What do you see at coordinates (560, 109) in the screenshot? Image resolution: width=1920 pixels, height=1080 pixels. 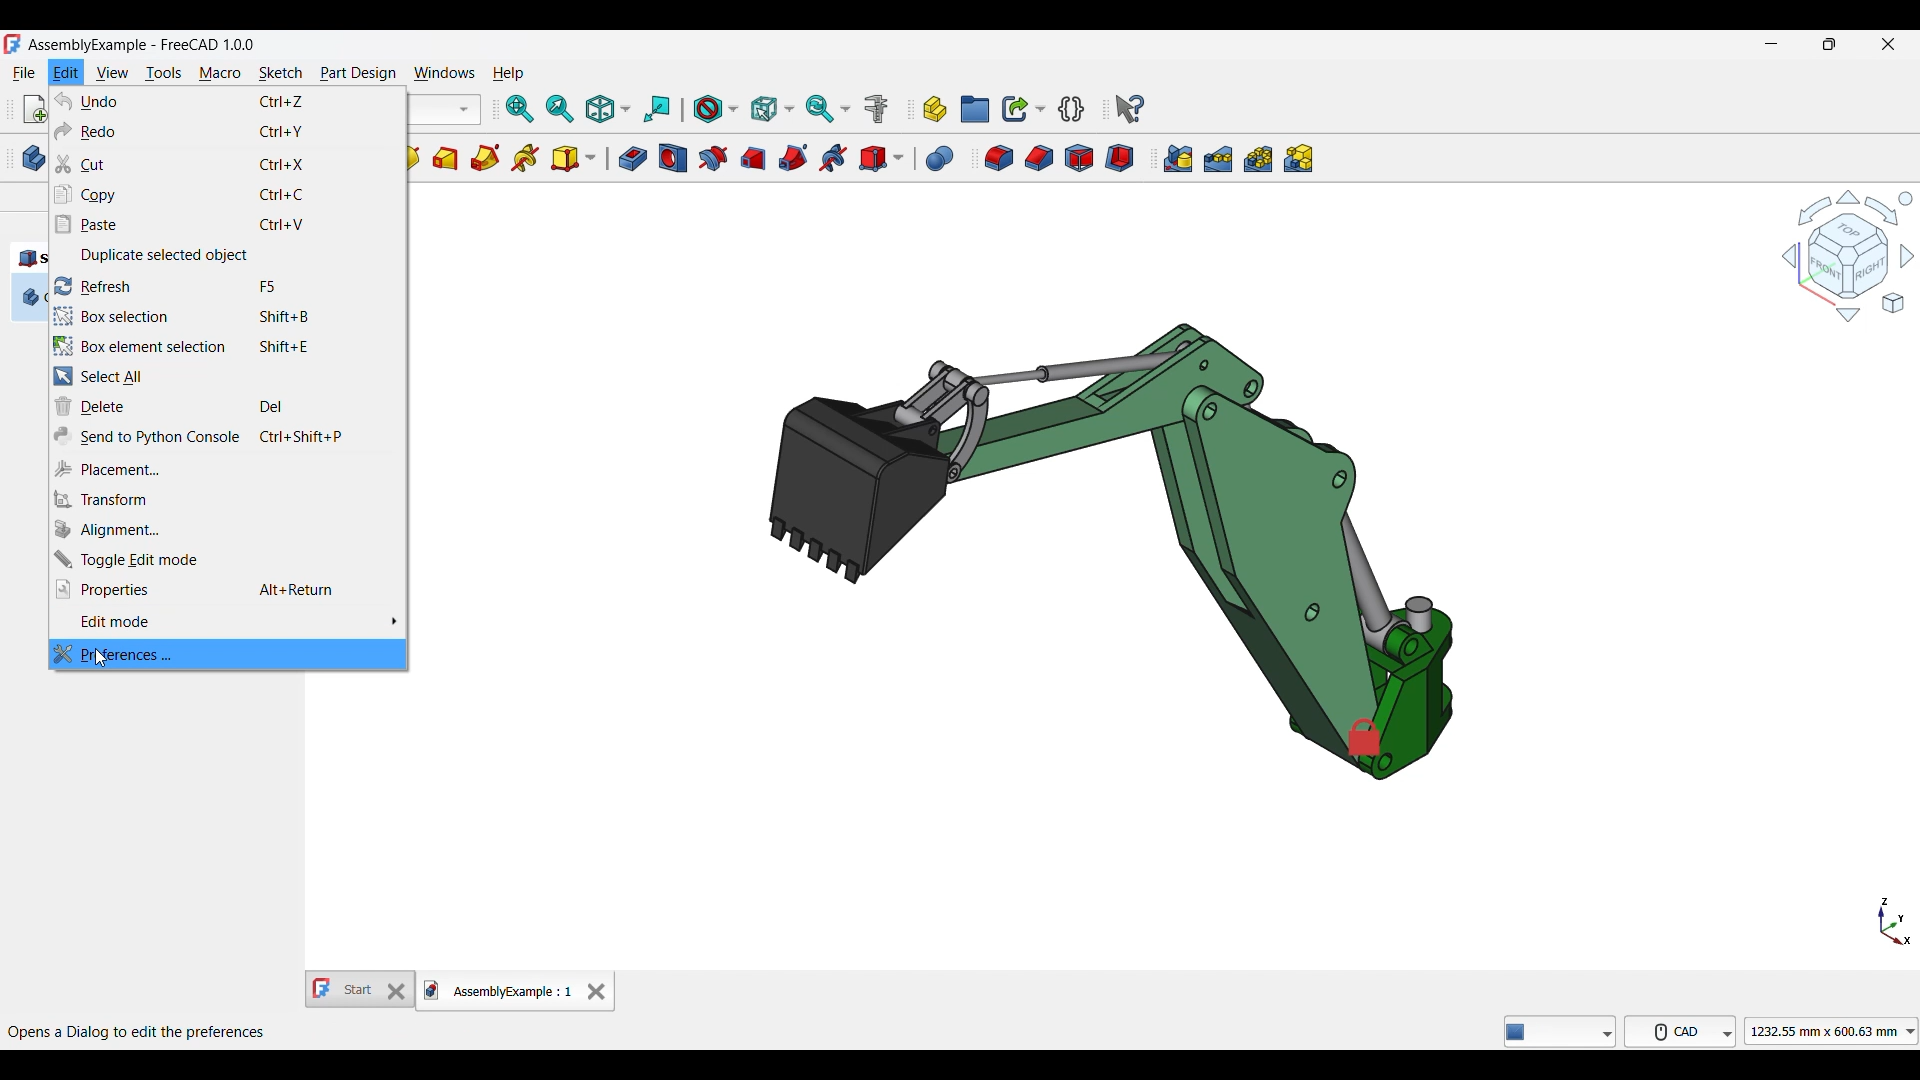 I see `Fit selection` at bounding box center [560, 109].